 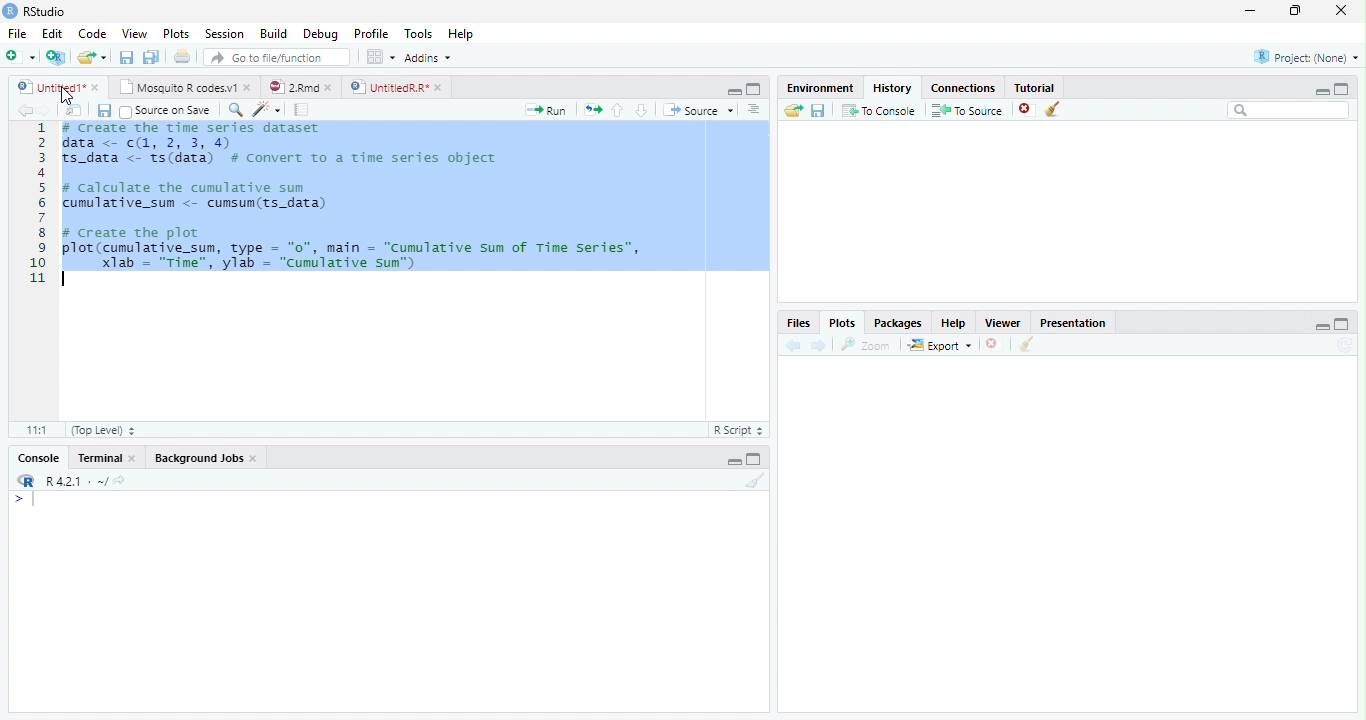 What do you see at coordinates (187, 86) in the screenshot?
I see `Mosquito R codes` at bounding box center [187, 86].